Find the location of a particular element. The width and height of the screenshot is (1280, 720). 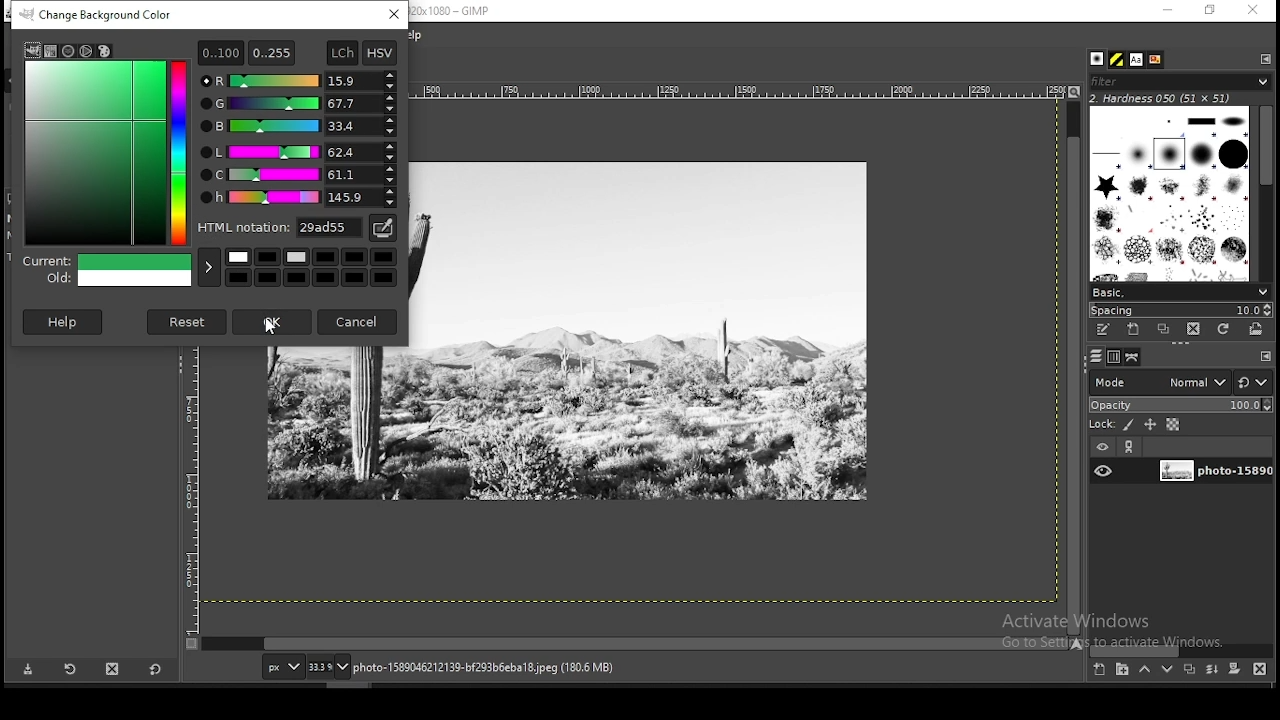

merge layer is located at coordinates (1214, 669).